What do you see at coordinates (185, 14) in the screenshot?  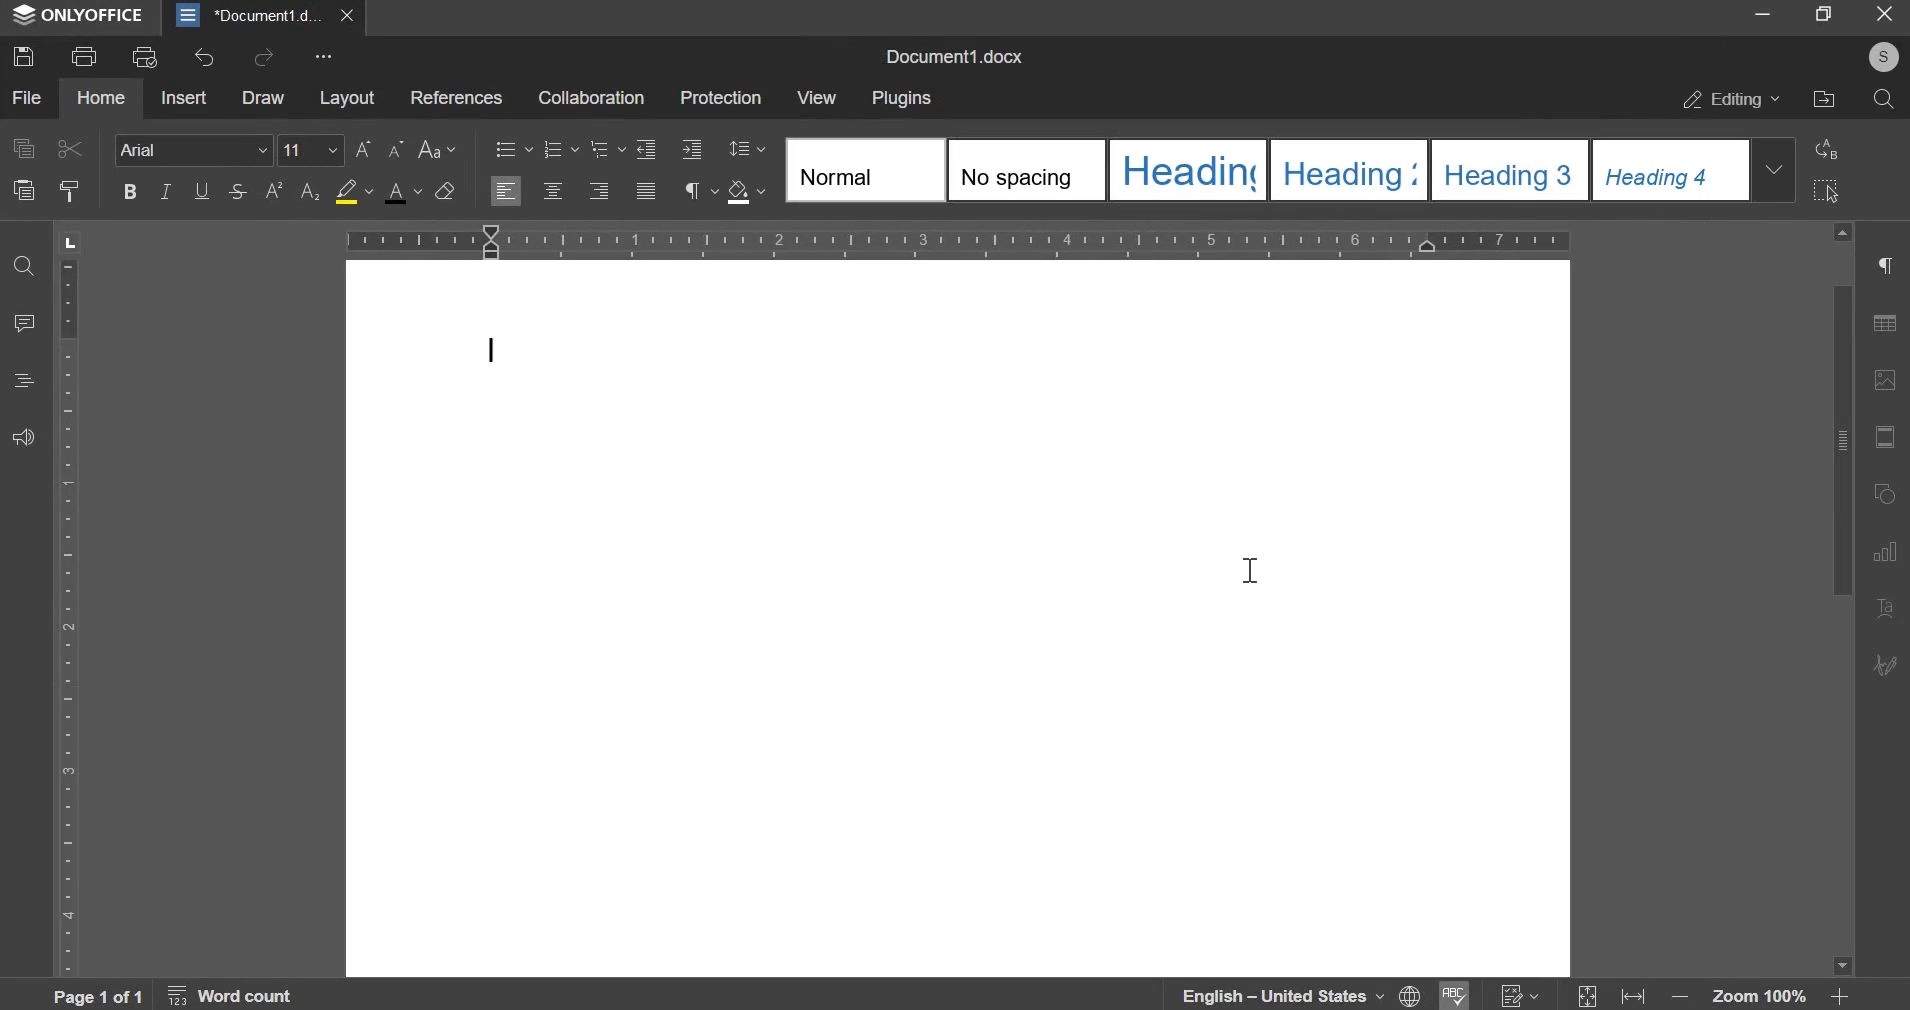 I see `logo` at bounding box center [185, 14].